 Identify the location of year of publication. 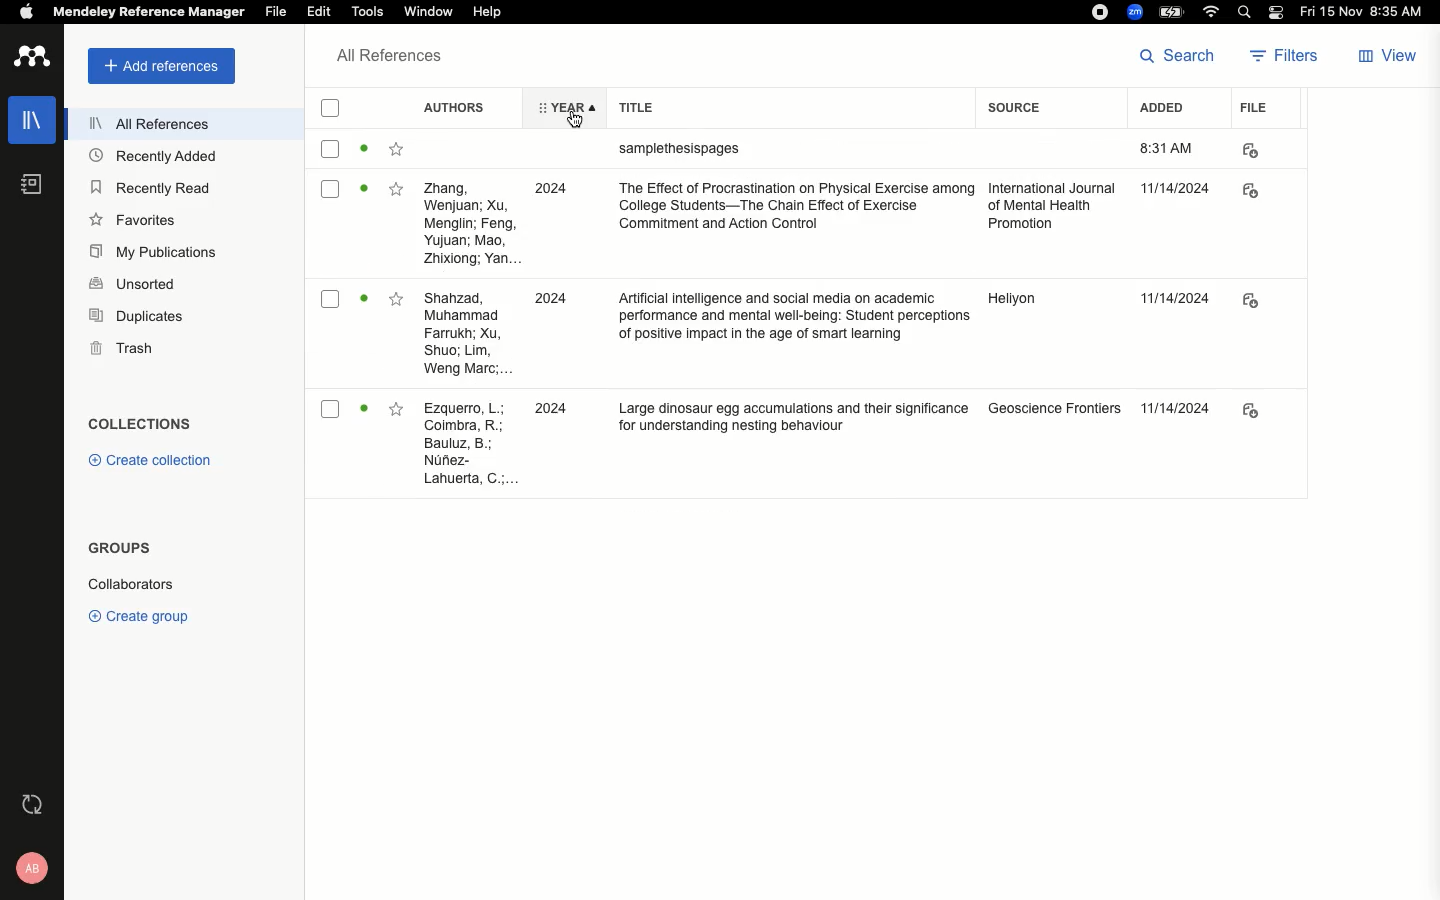
(558, 298).